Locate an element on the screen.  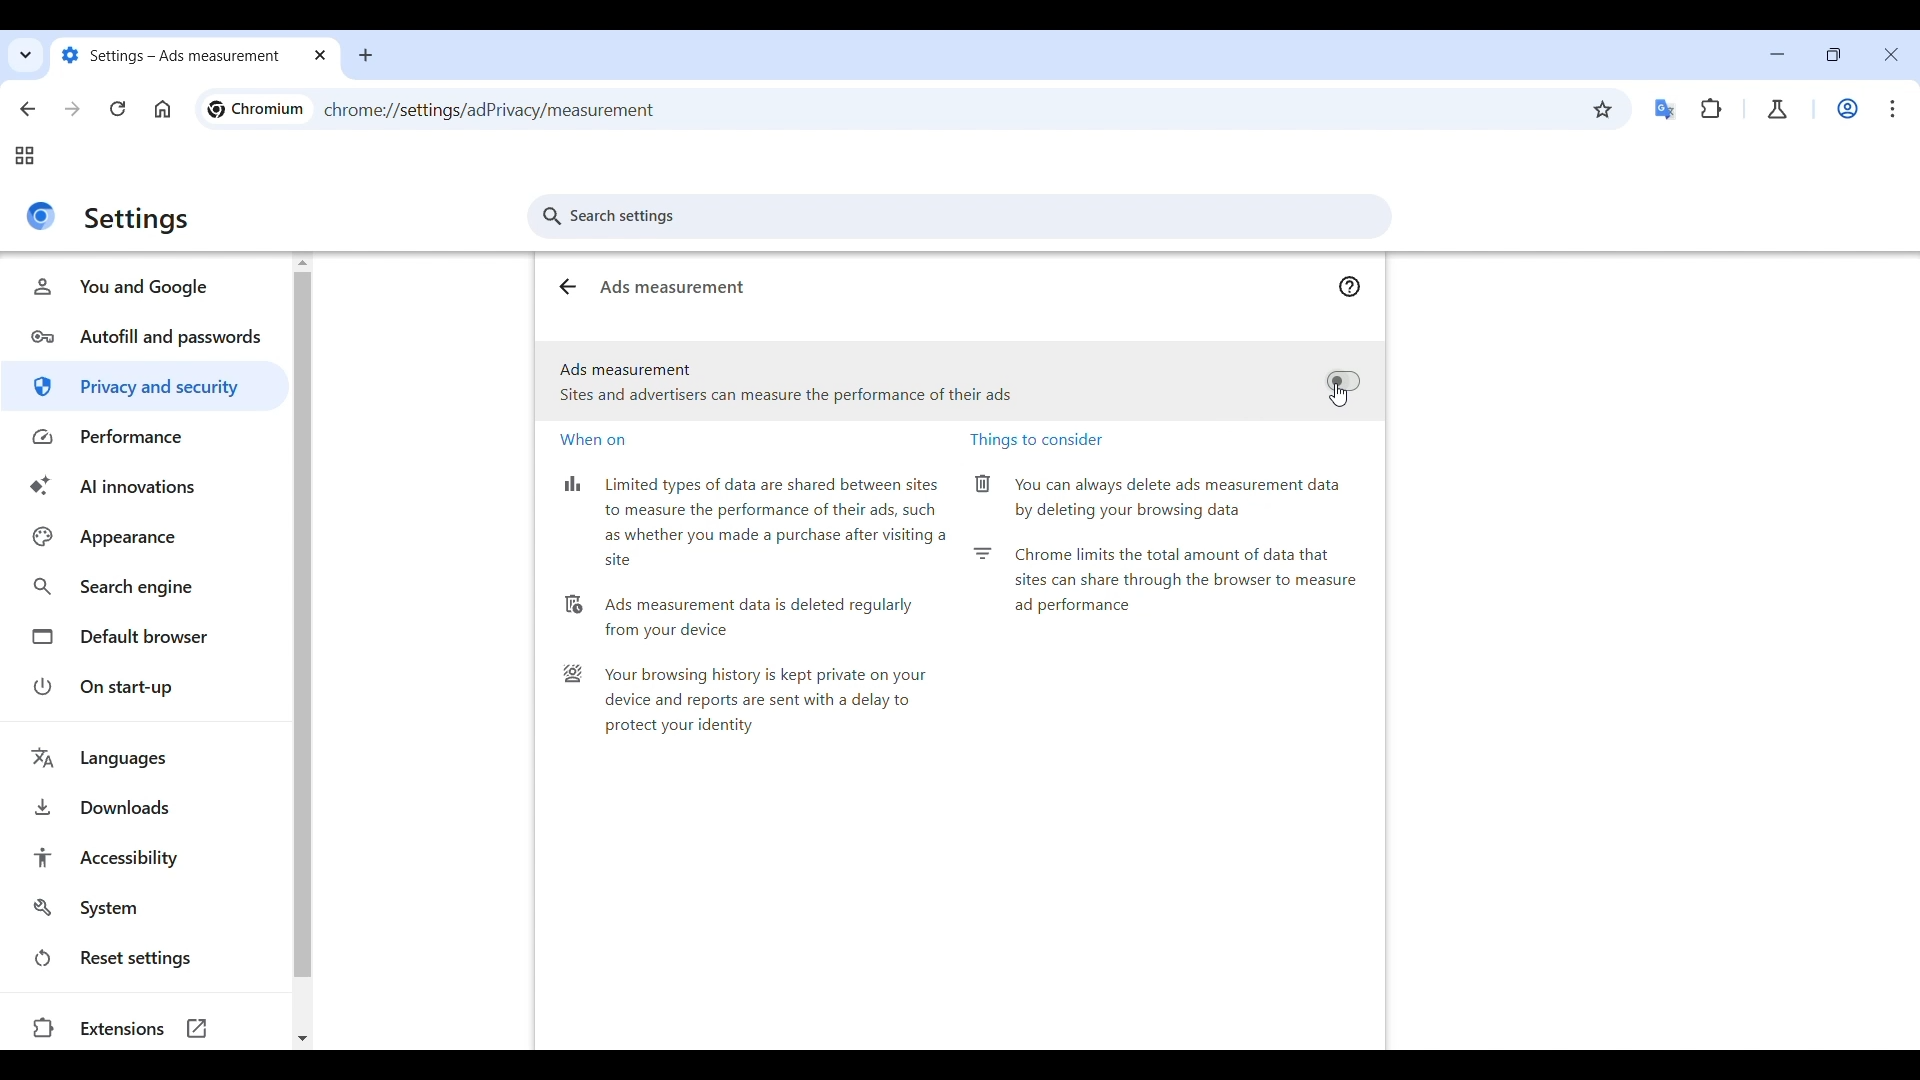
Quick slide to top is located at coordinates (303, 263).